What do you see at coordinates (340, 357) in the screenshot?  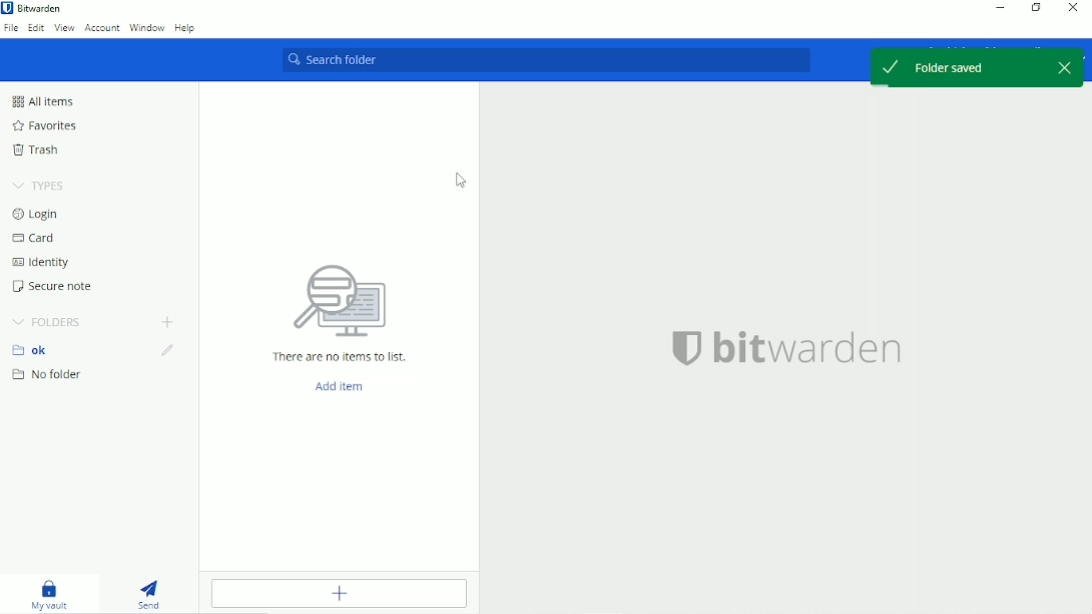 I see `There are no items to list.` at bounding box center [340, 357].